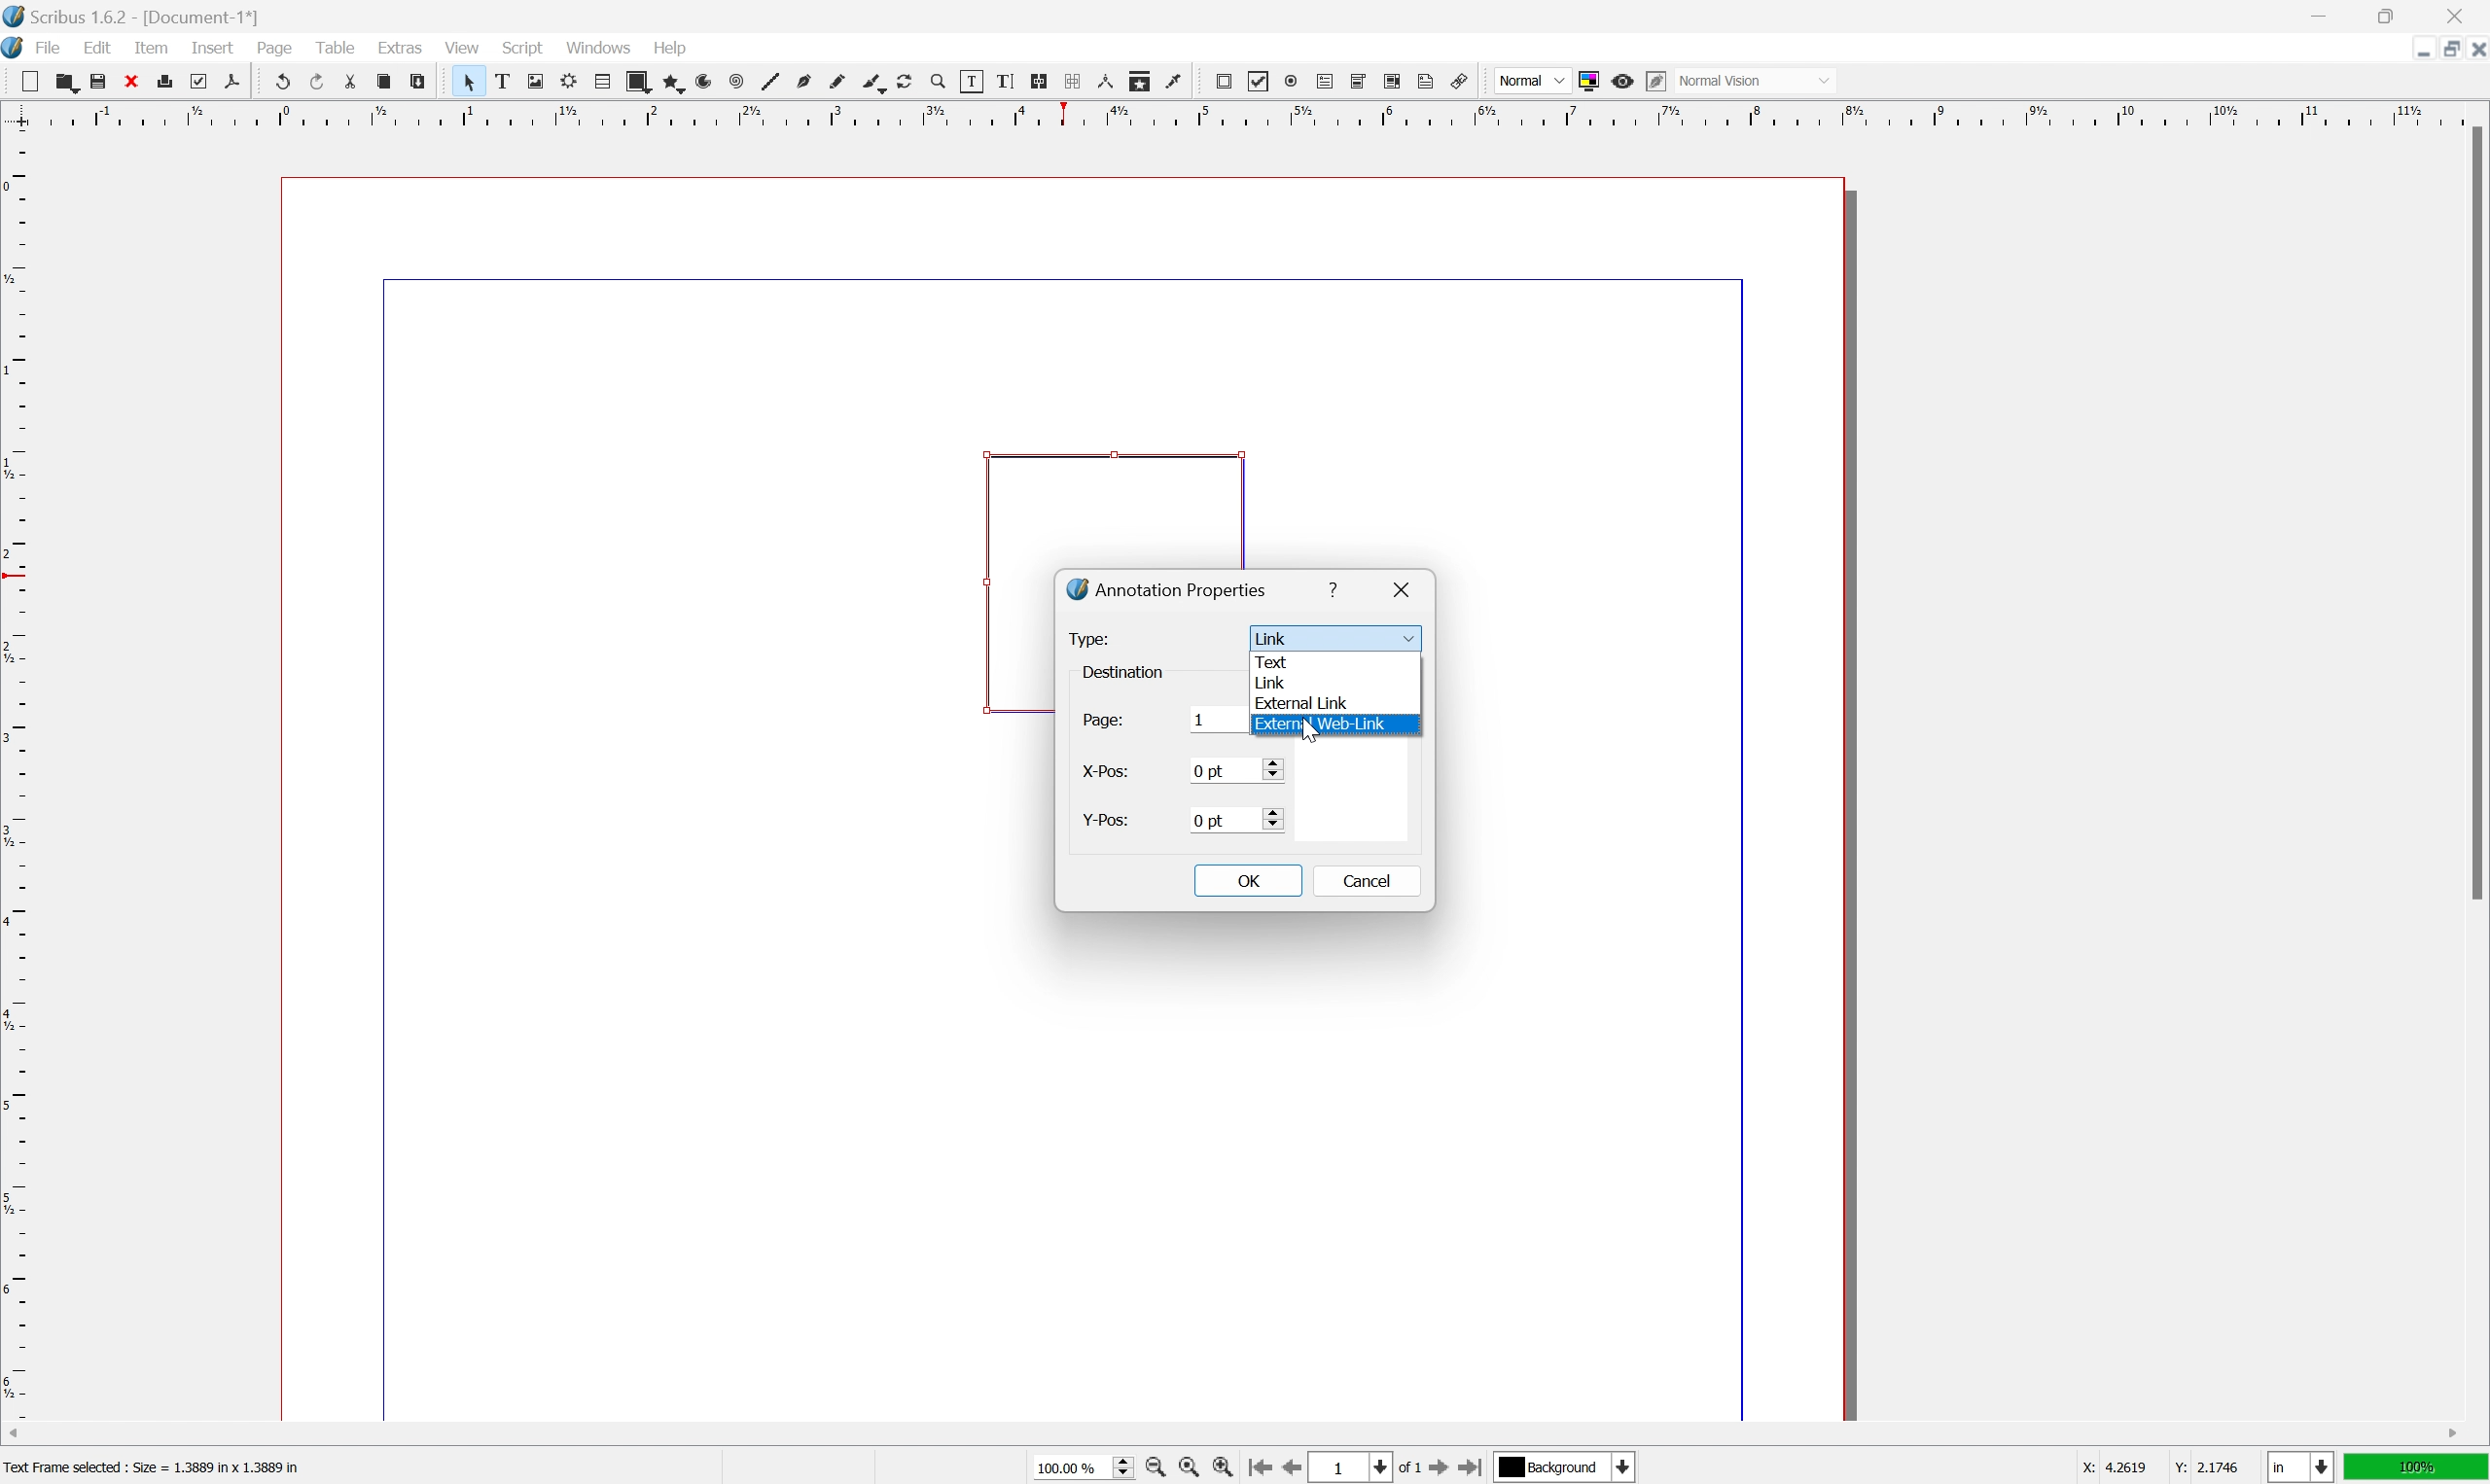 This screenshot has height=1484, width=2490. I want to click on normal vision, so click(1754, 80).